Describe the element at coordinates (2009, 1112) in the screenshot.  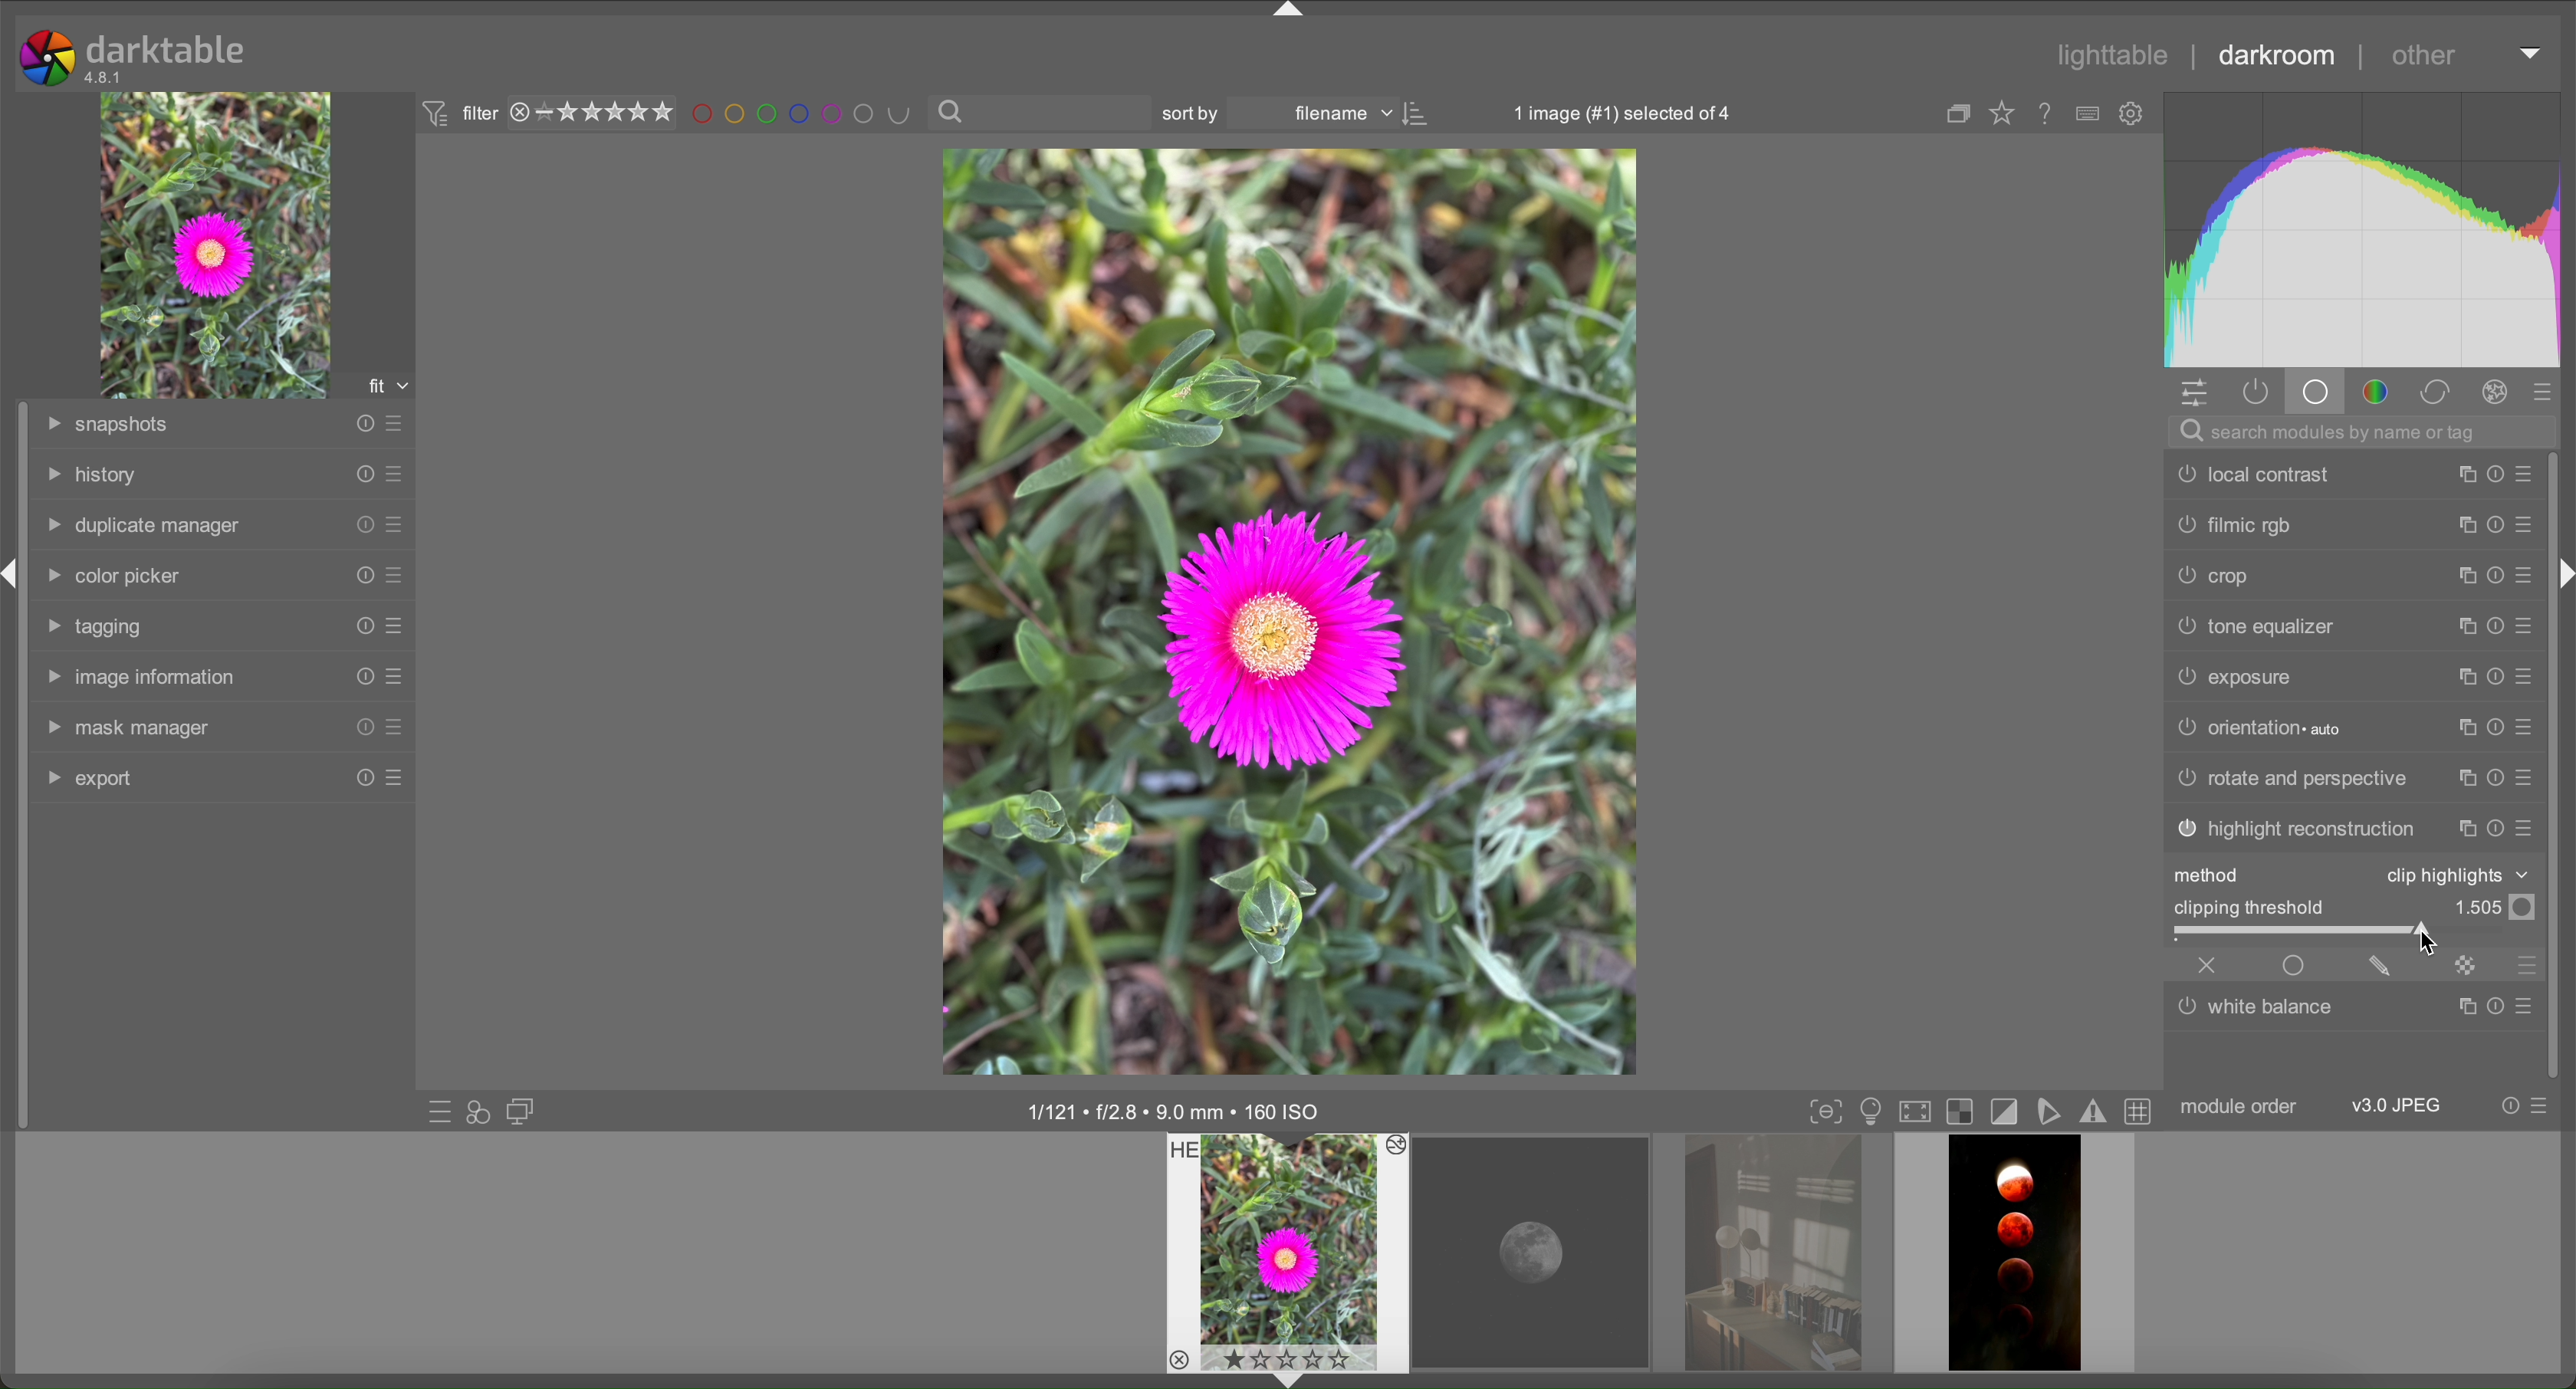
I see `toggle cliping indication` at that location.